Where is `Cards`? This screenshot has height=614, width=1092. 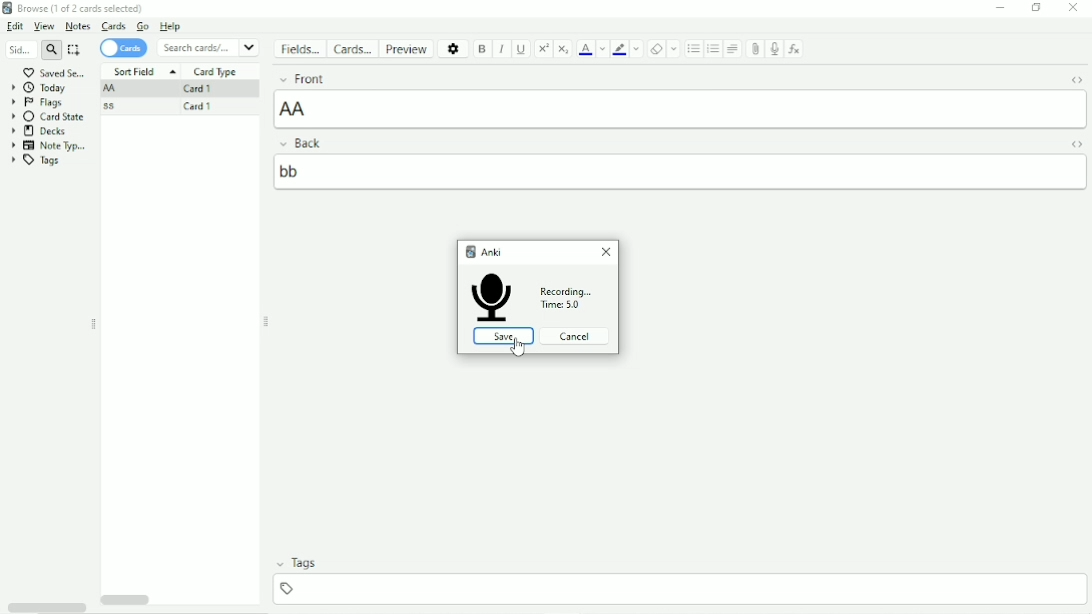
Cards is located at coordinates (115, 26).